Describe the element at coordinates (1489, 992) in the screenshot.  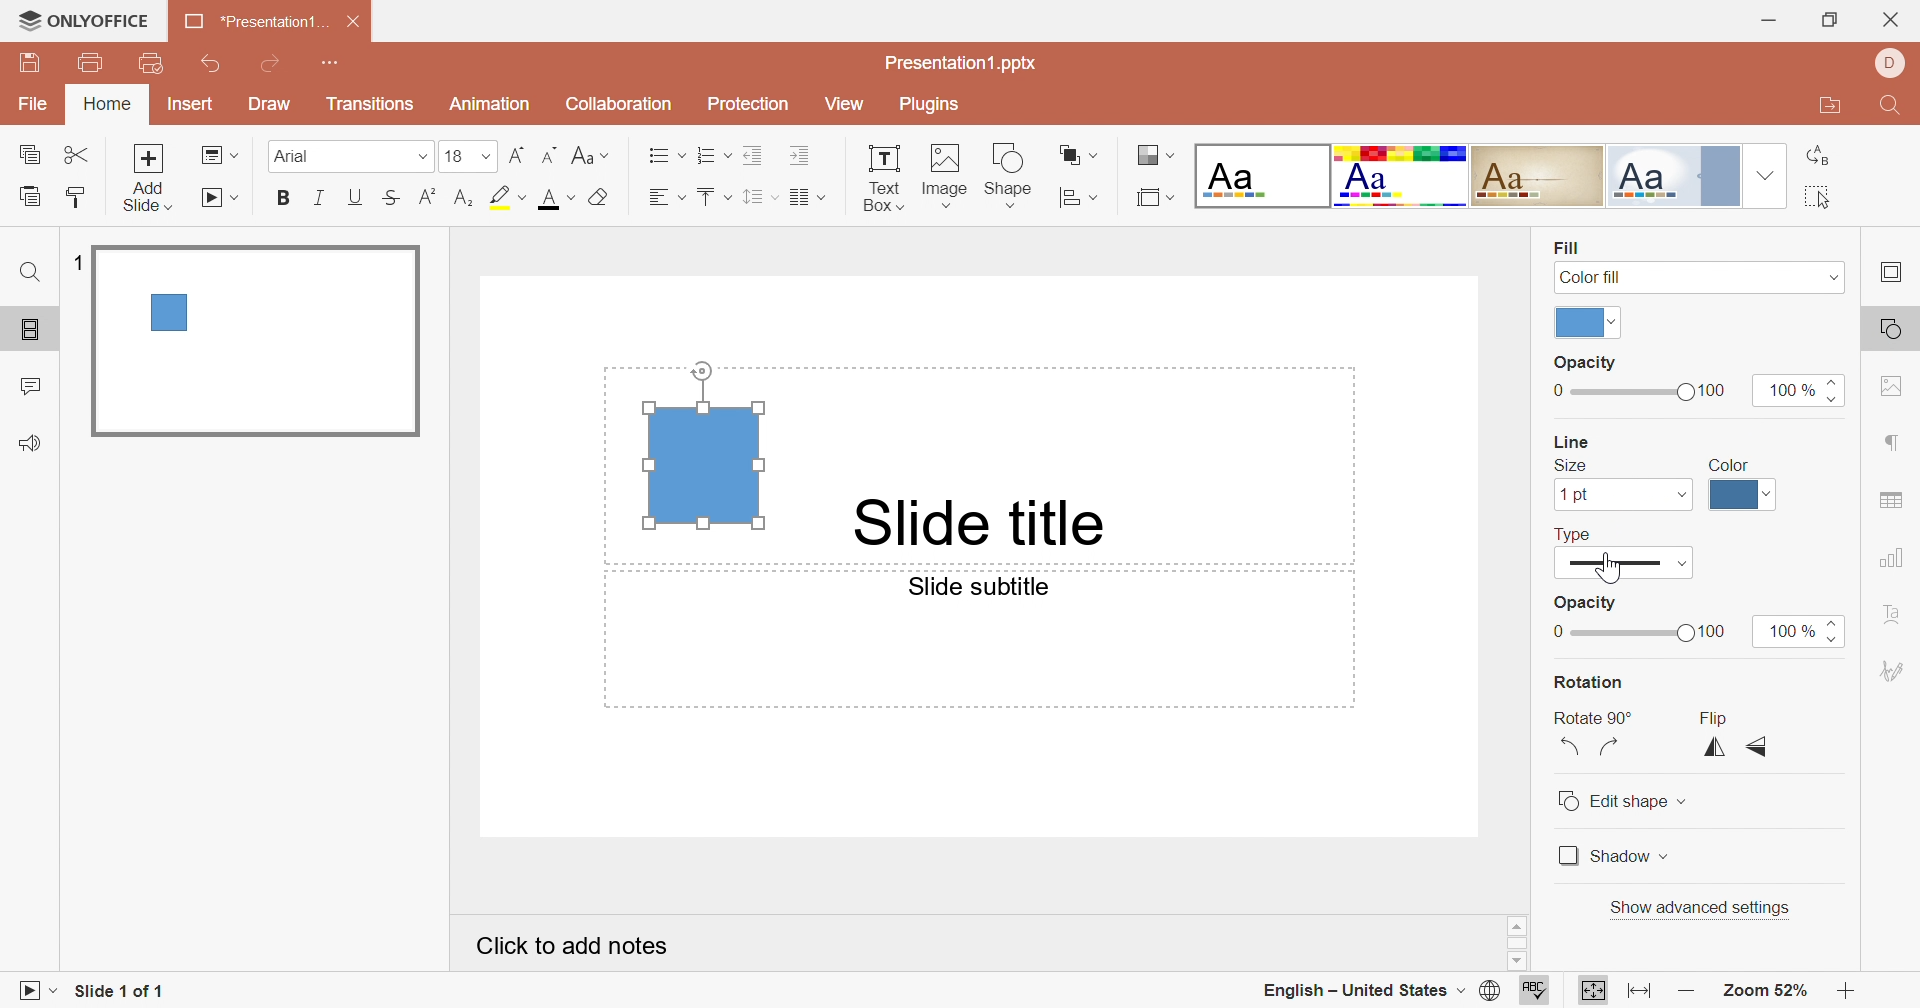
I see `SET DOCUMENT LANGUAGE` at that location.